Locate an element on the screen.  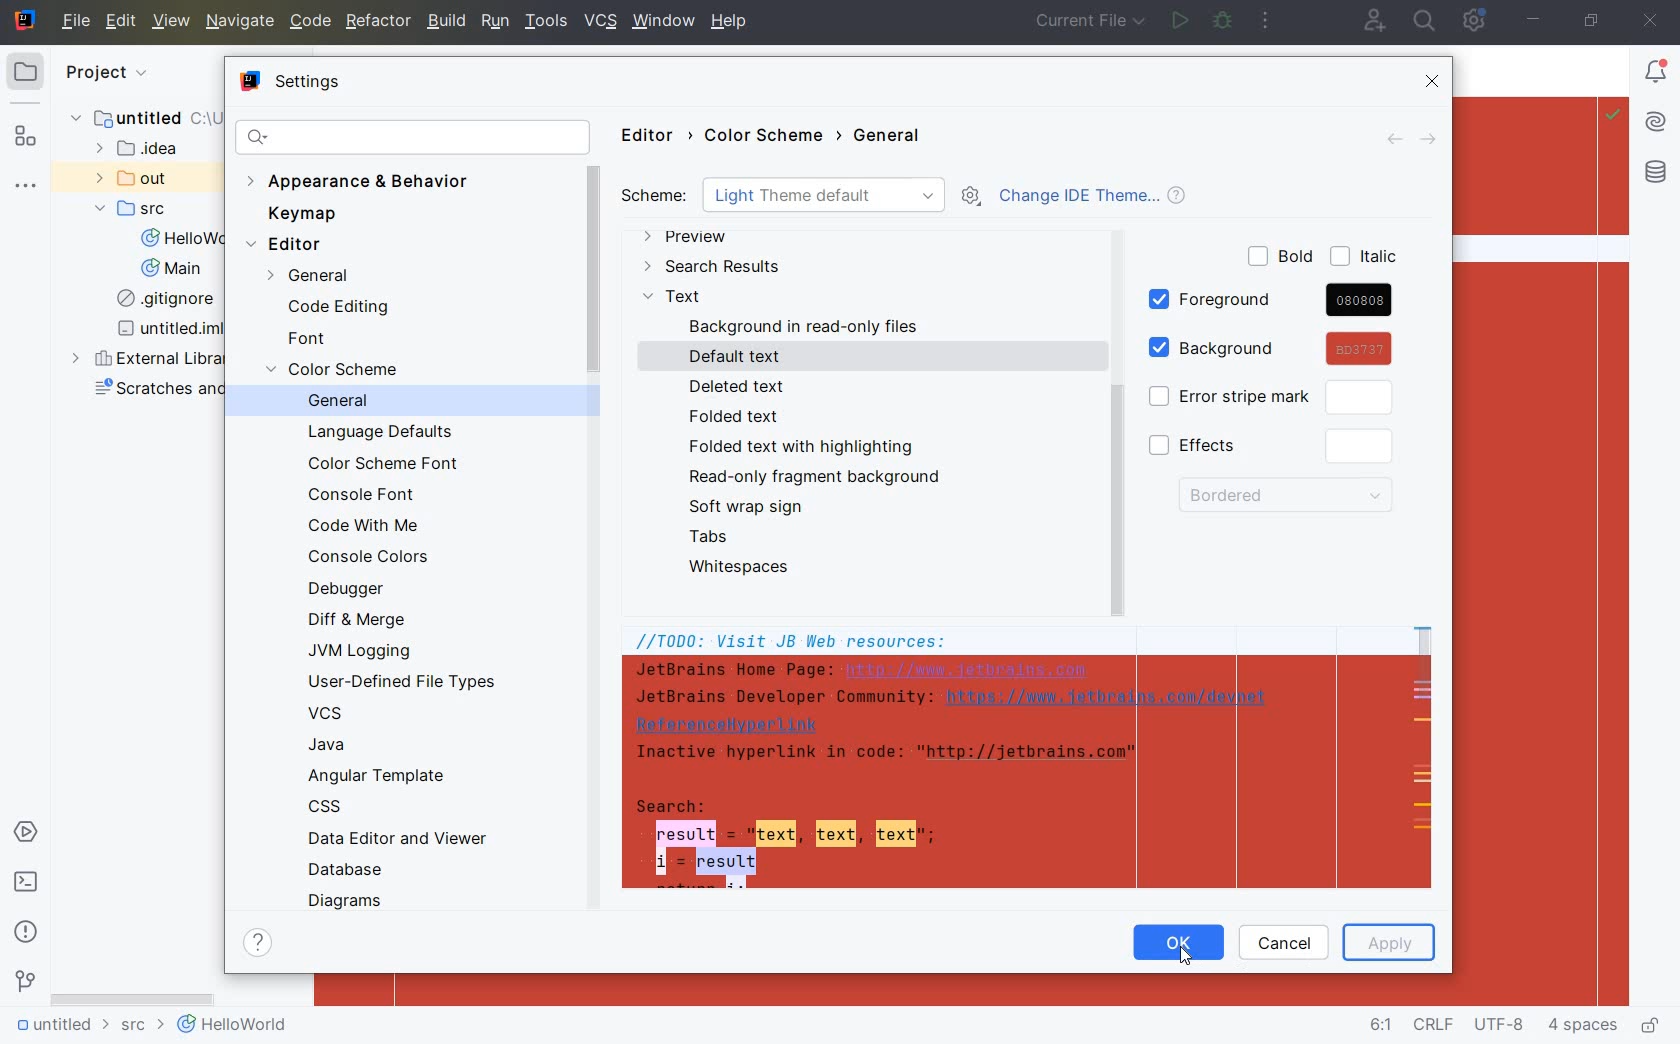
untitled is located at coordinates (58, 1028).